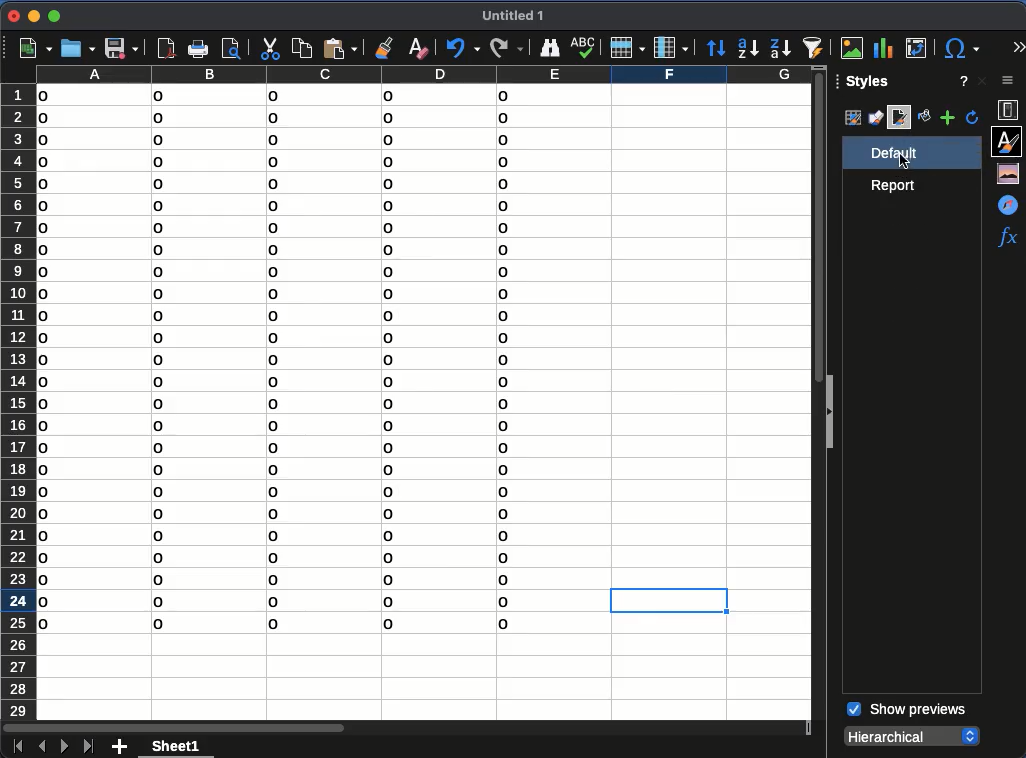  Describe the element at coordinates (282, 365) in the screenshot. I see `data` at that location.